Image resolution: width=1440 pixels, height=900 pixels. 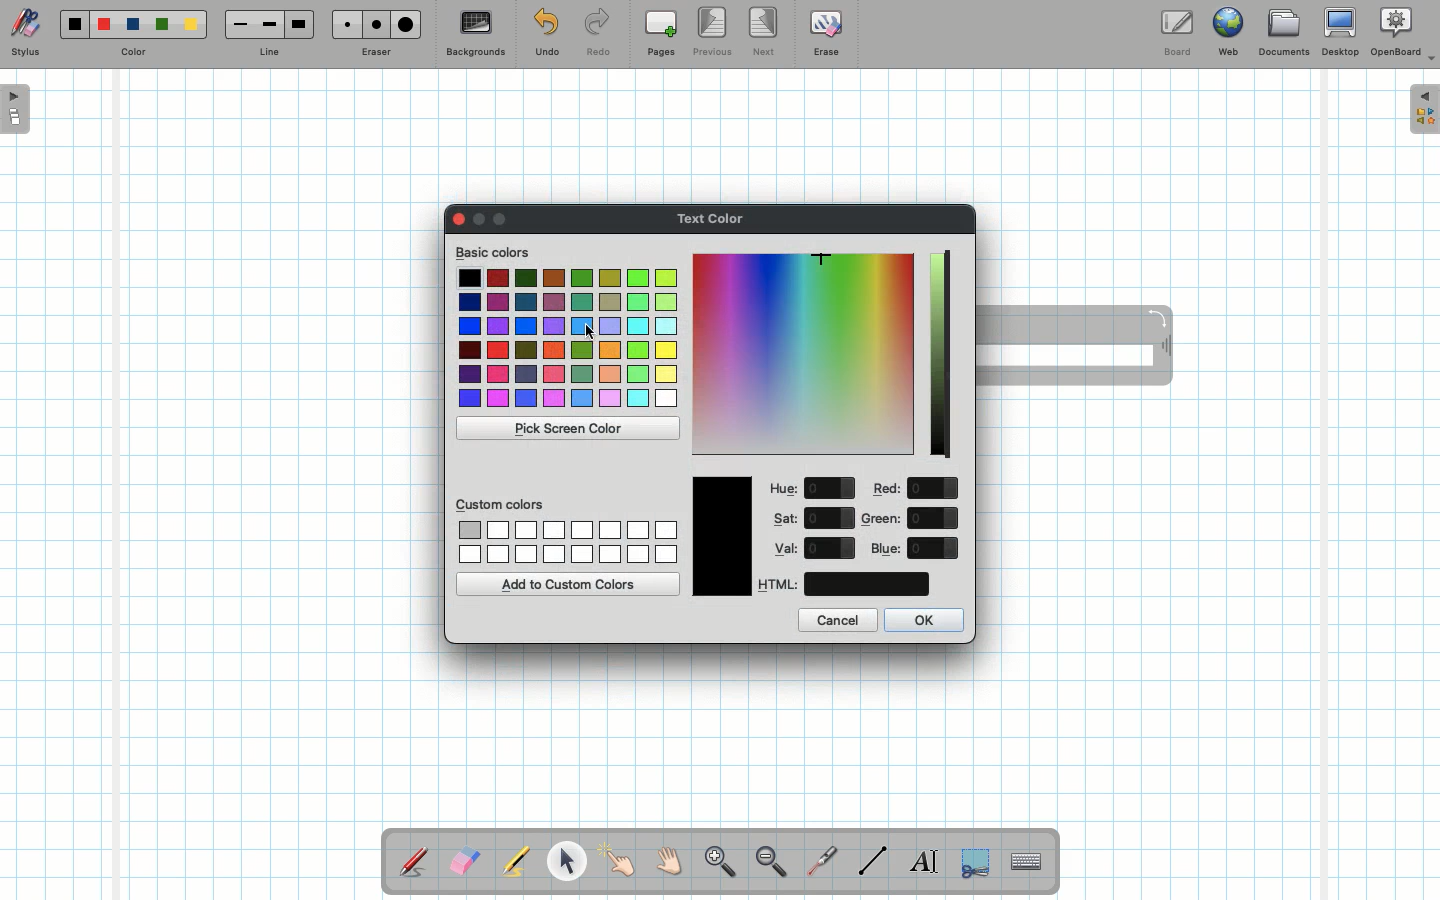 I want to click on Zoom out, so click(x=771, y=863).